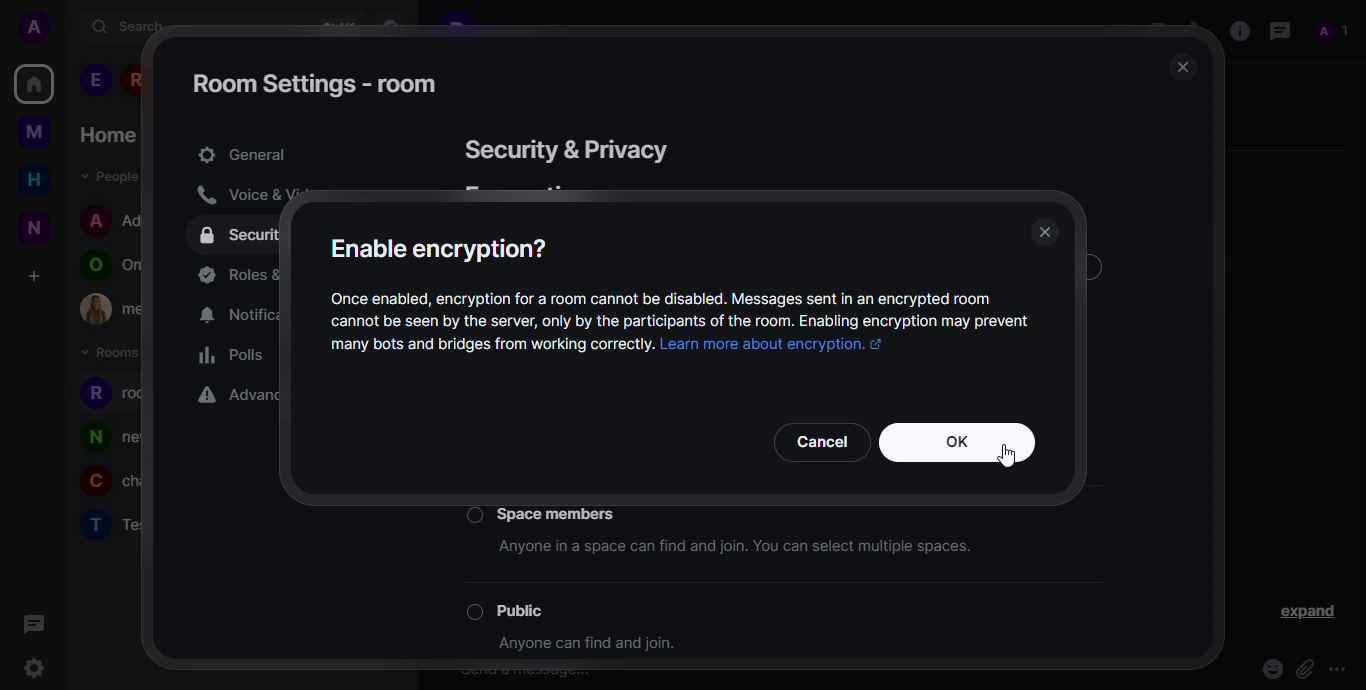 Image resolution: width=1366 pixels, height=690 pixels. What do you see at coordinates (533, 609) in the screenshot?
I see `public` at bounding box center [533, 609].